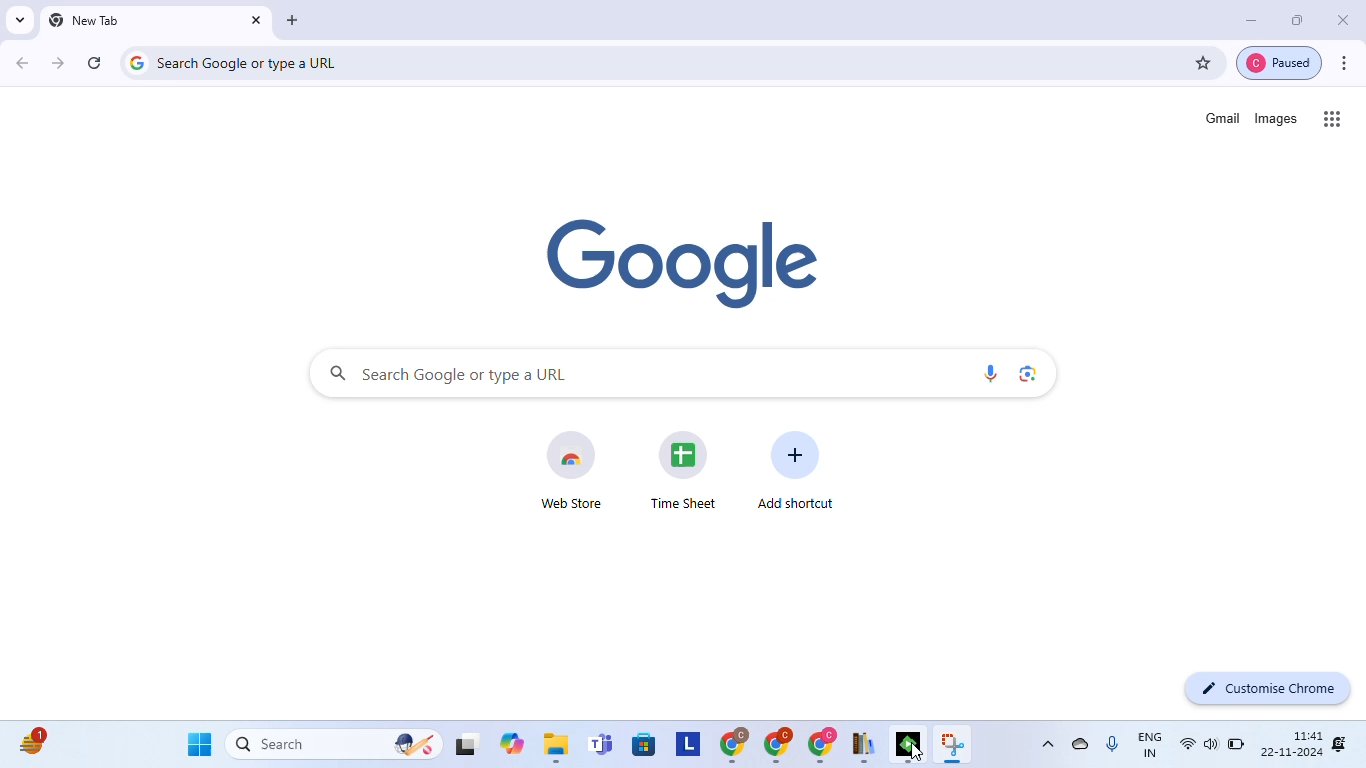 The height and width of the screenshot is (768, 1366). What do you see at coordinates (1200, 59) in the screenshot?
I see `bookmark this tab` at bounding box center [1200, 59].